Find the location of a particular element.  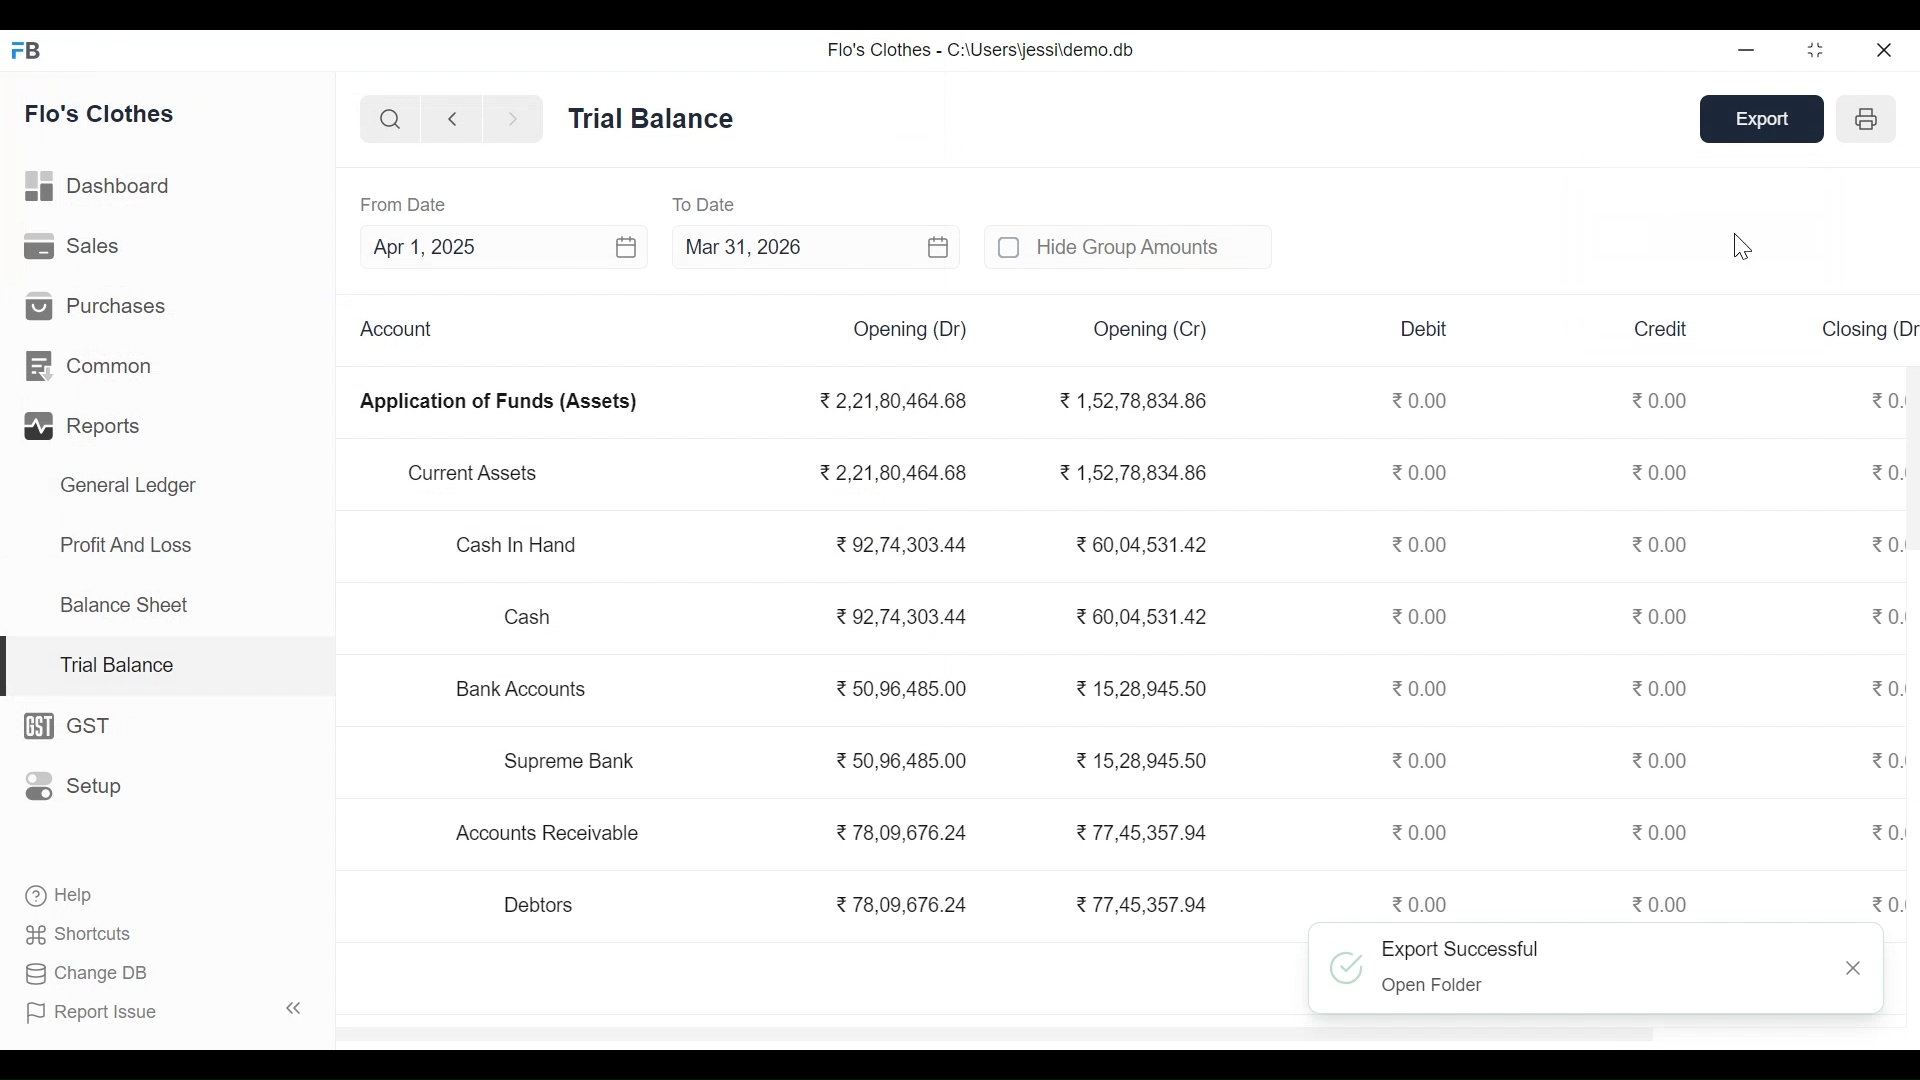

1,52,78,834.86 is located at coordinates (1133, 473).